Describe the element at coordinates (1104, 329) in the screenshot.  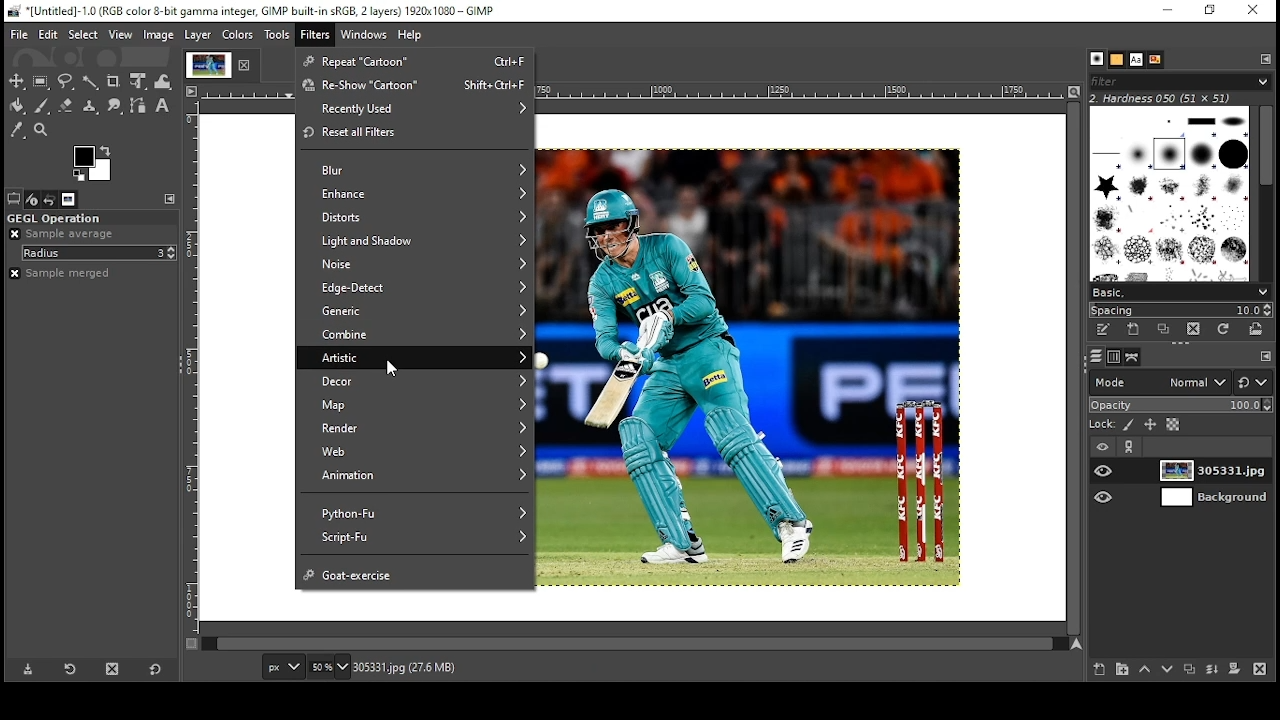
I see `edit this brush` at that location.